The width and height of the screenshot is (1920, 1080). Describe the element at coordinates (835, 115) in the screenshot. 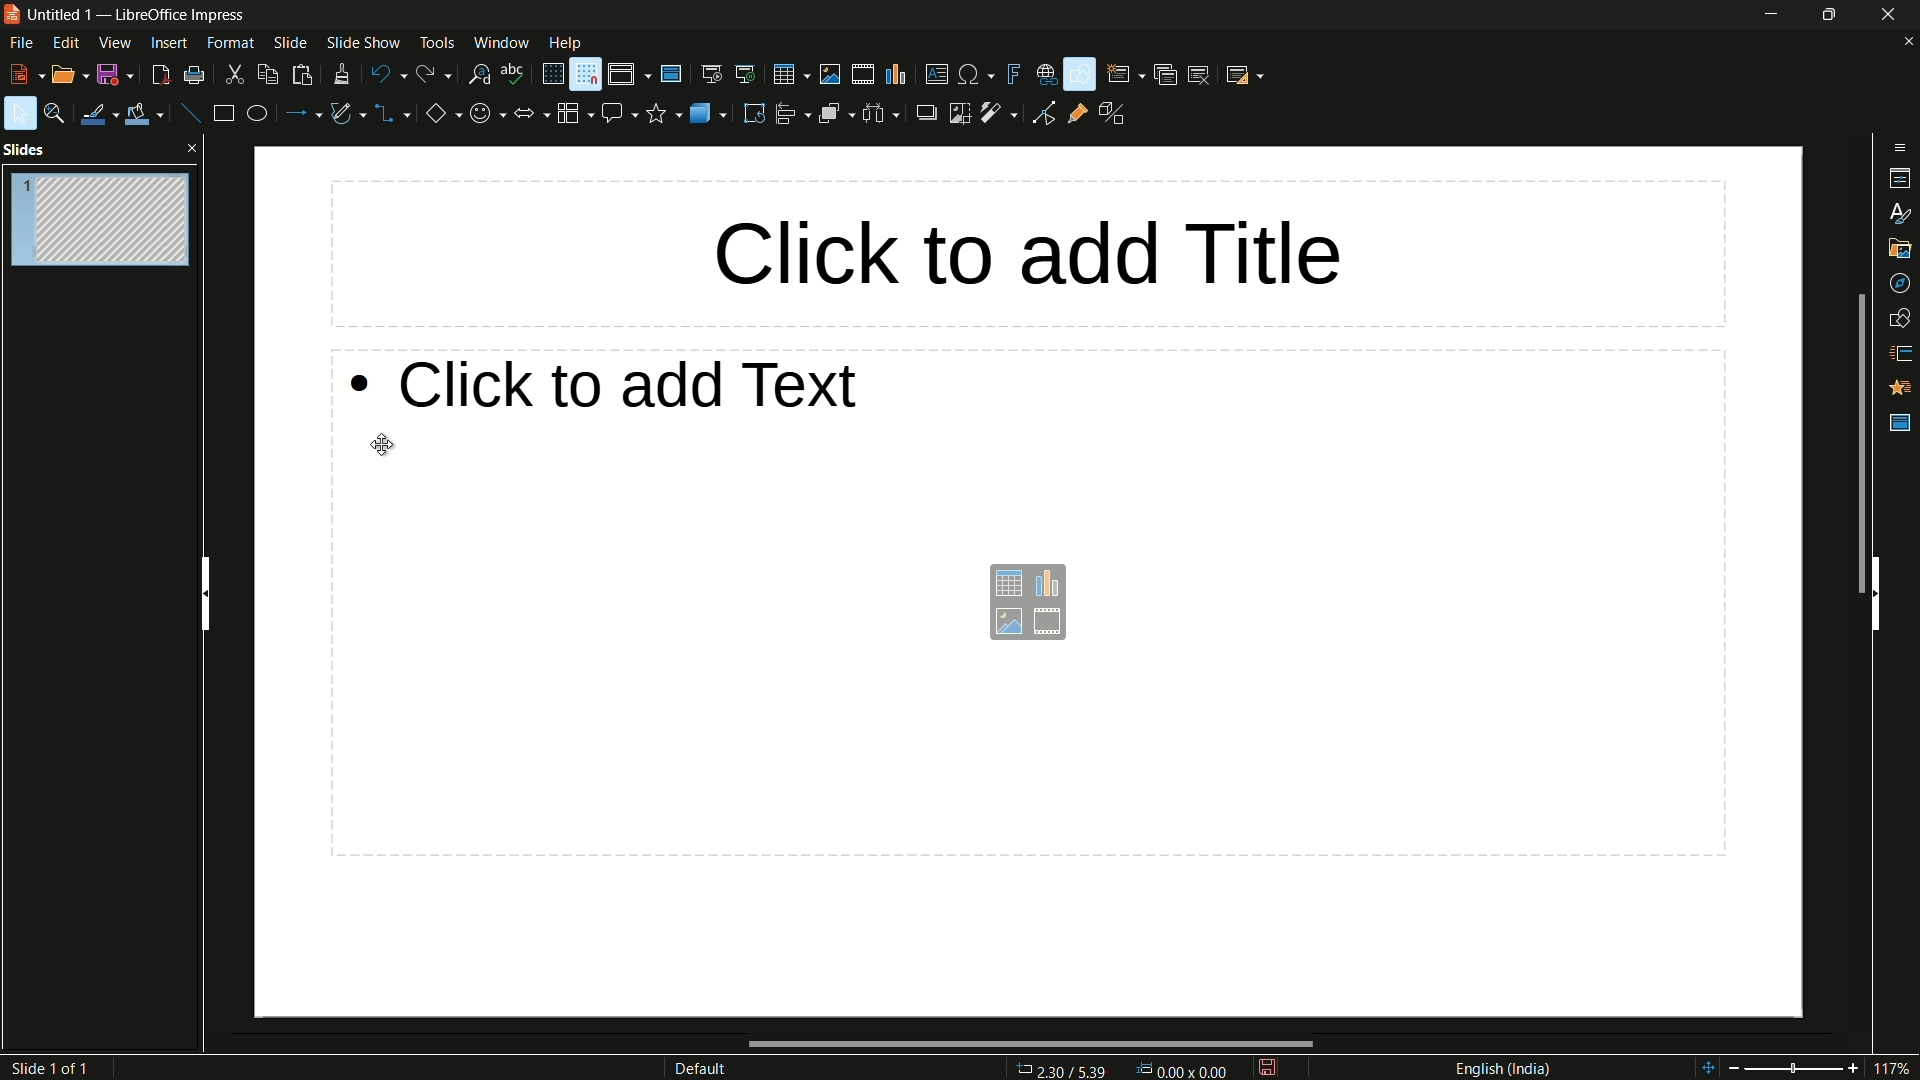

I see `arrange` at that location.